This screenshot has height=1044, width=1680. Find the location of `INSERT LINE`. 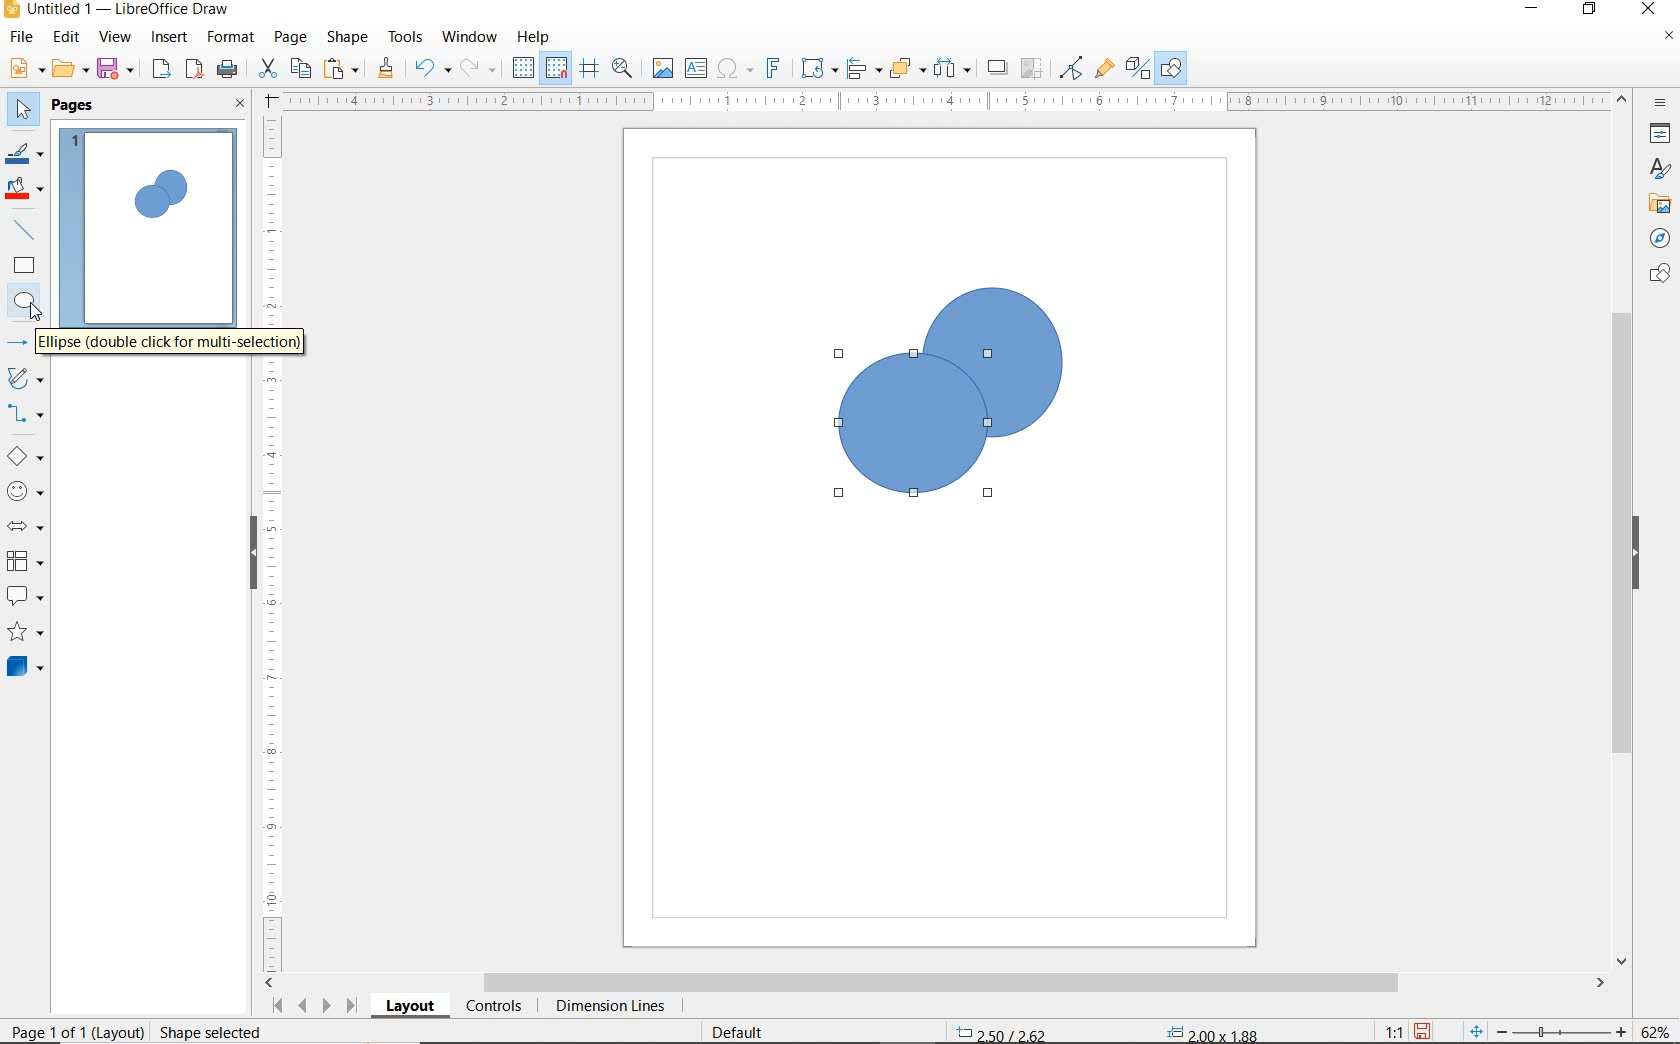

INSERT LINE is located at coordinates (27, 230).